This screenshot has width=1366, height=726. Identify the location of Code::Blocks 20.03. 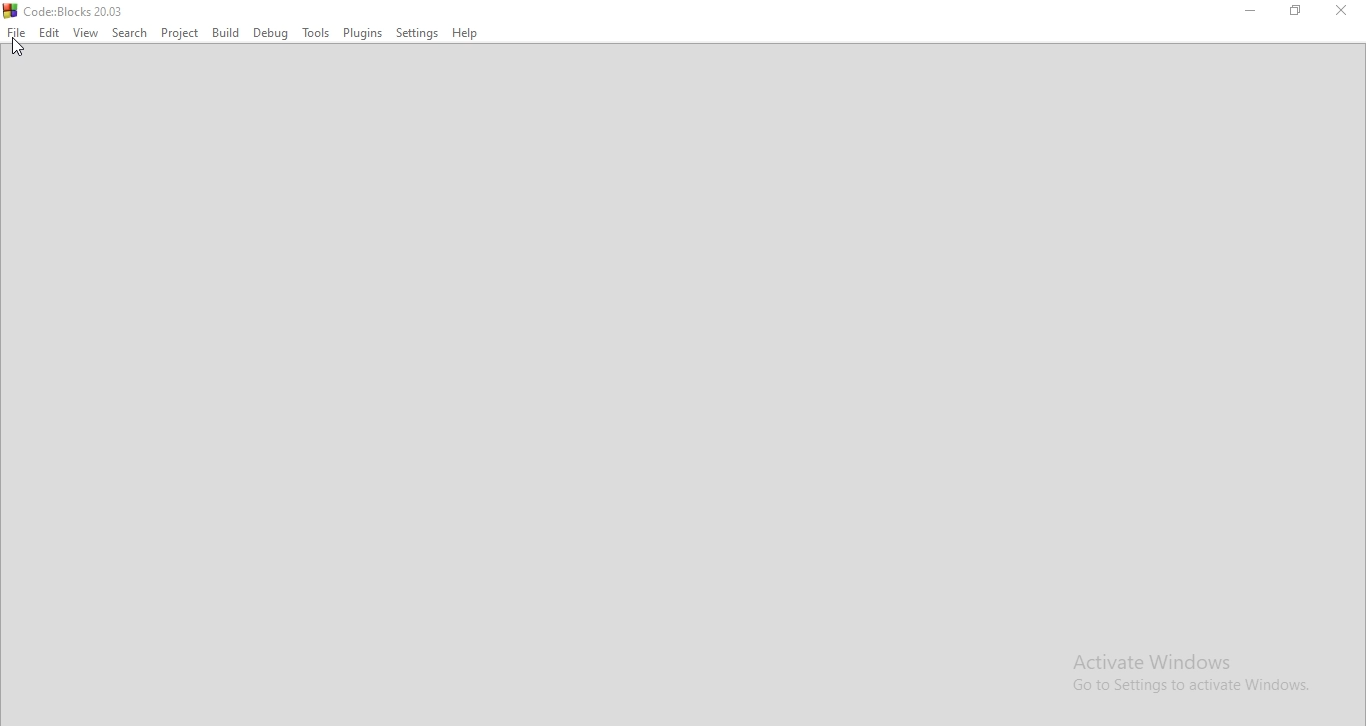
(67, 8).